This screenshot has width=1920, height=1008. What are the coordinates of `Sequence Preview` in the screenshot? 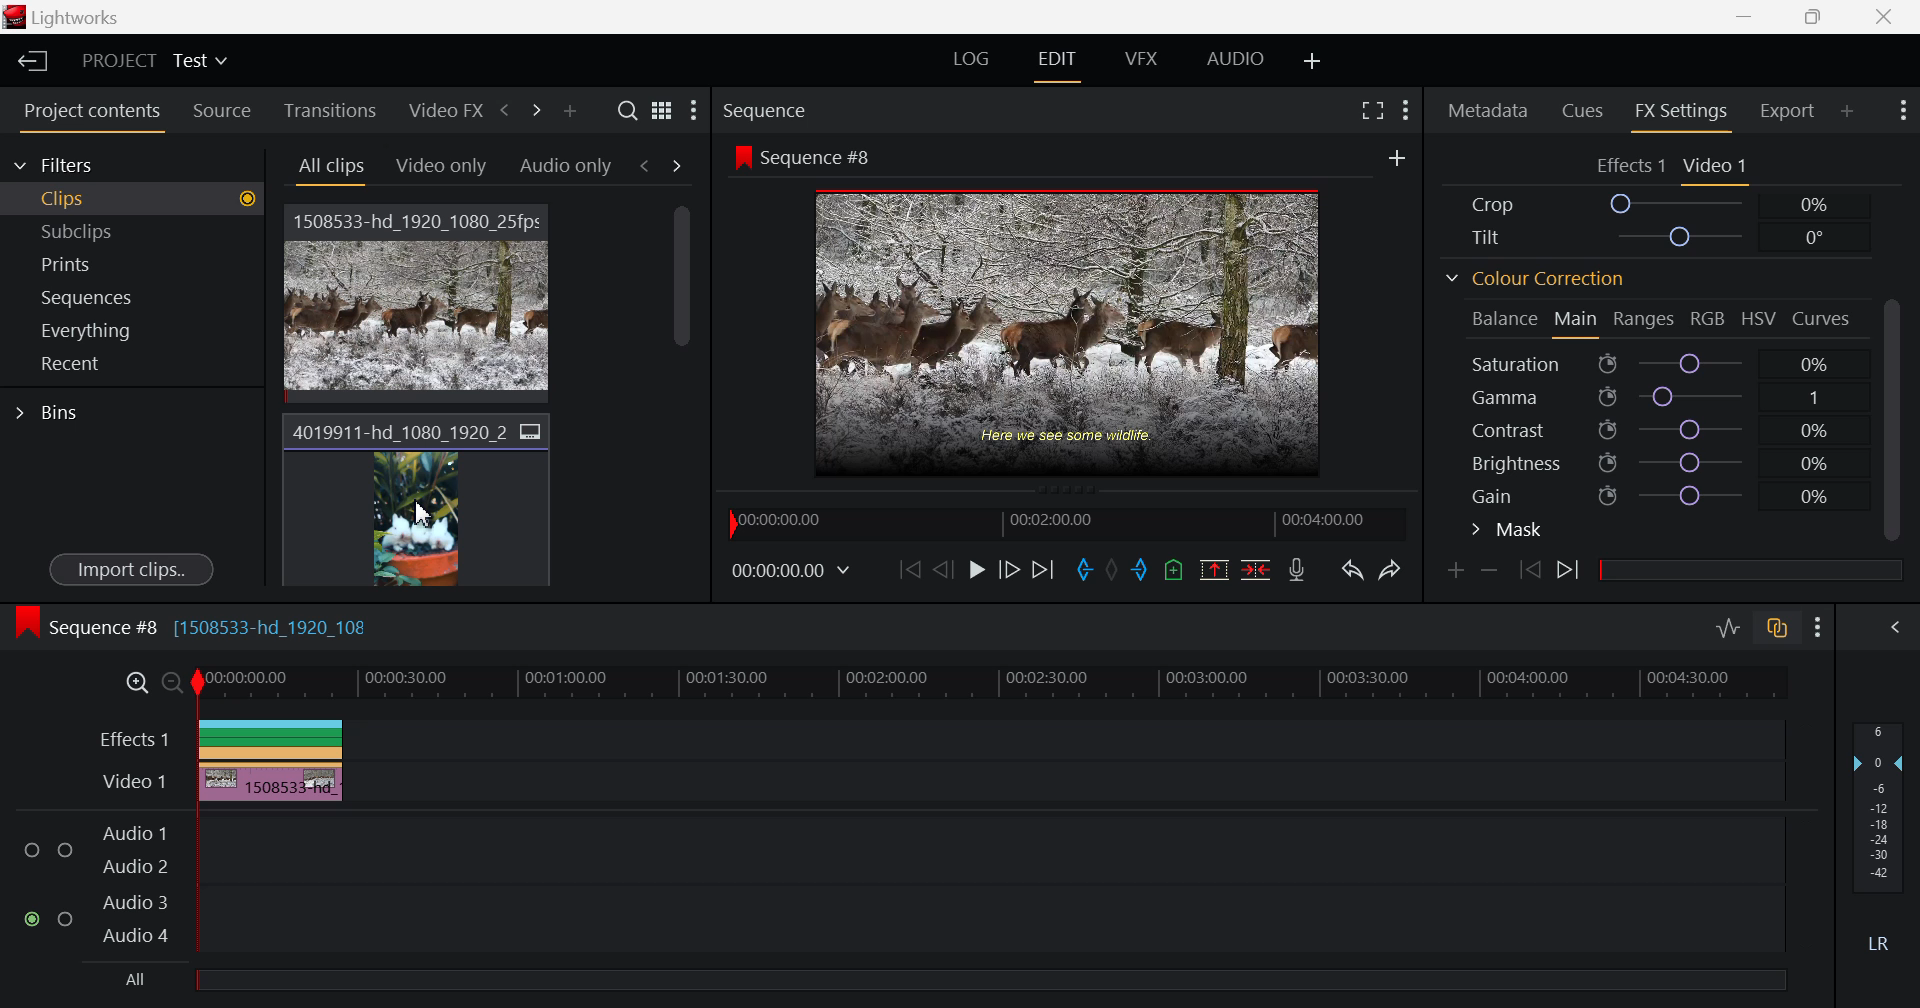 It's located at (1037, 318).